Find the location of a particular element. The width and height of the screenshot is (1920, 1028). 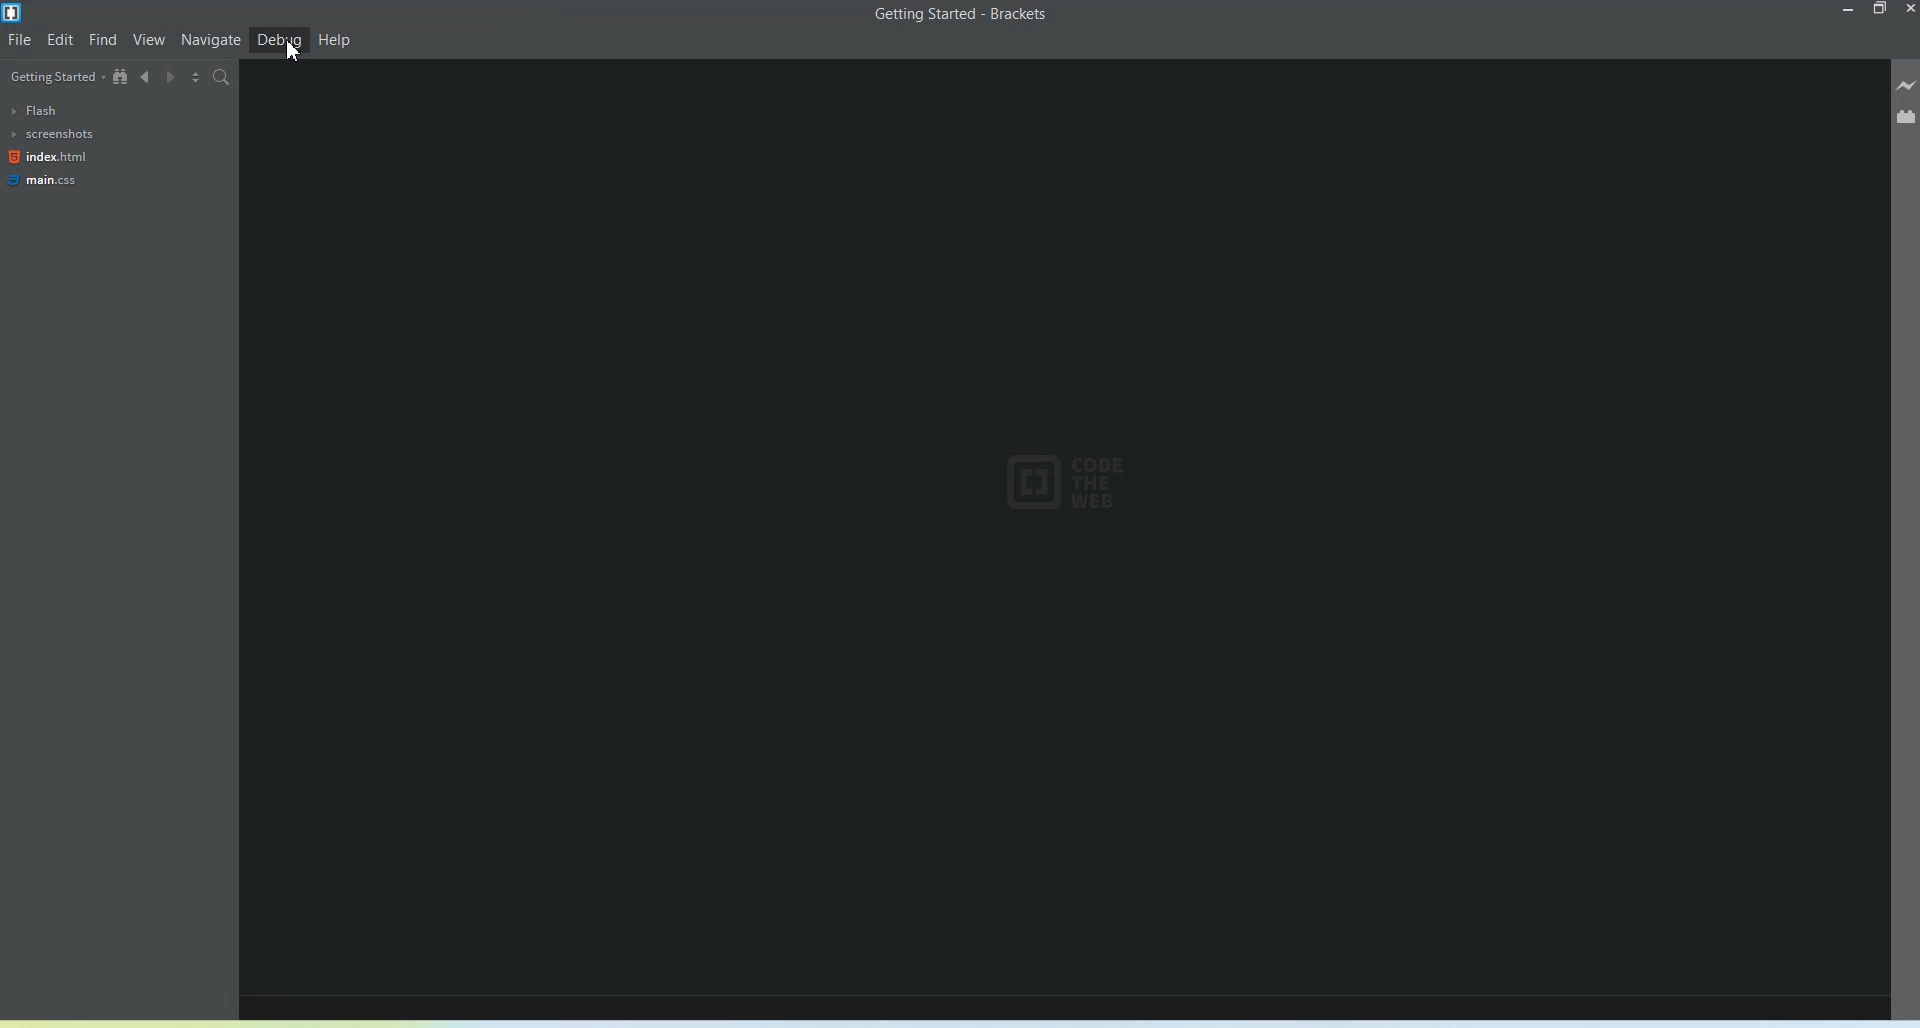

index.html is located at coordinates (49, 157).